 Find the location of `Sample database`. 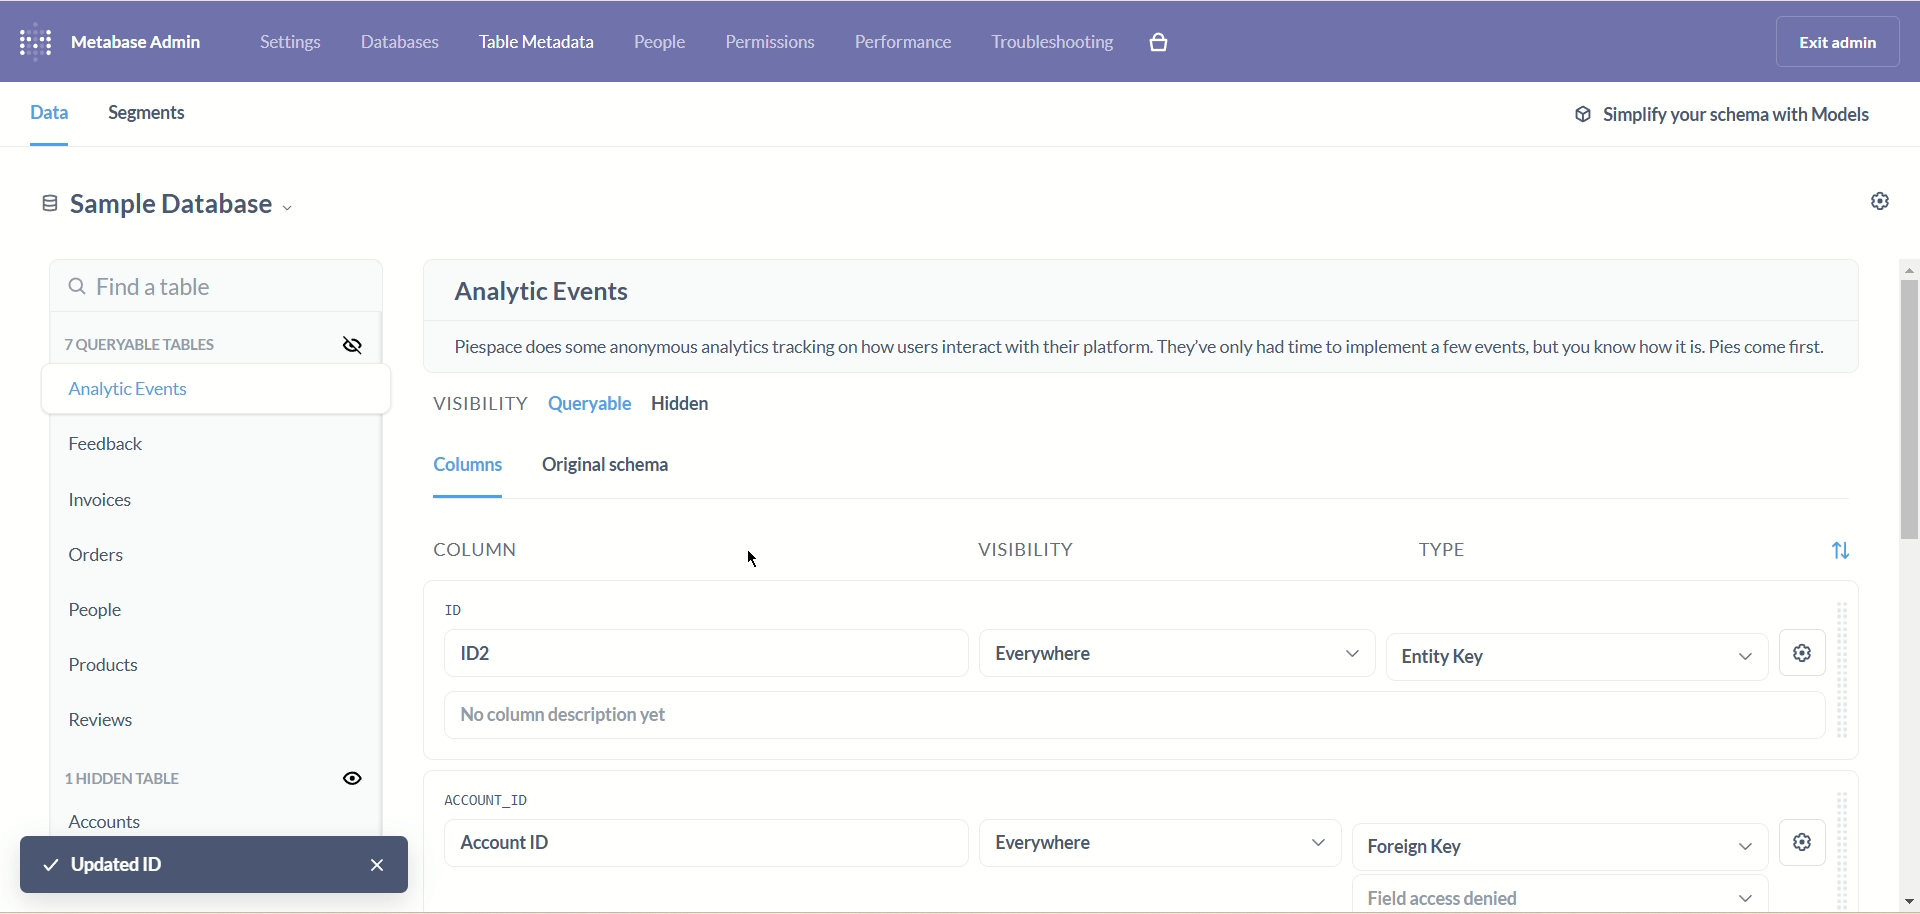

Sample database is located at coordinates (188, 206).